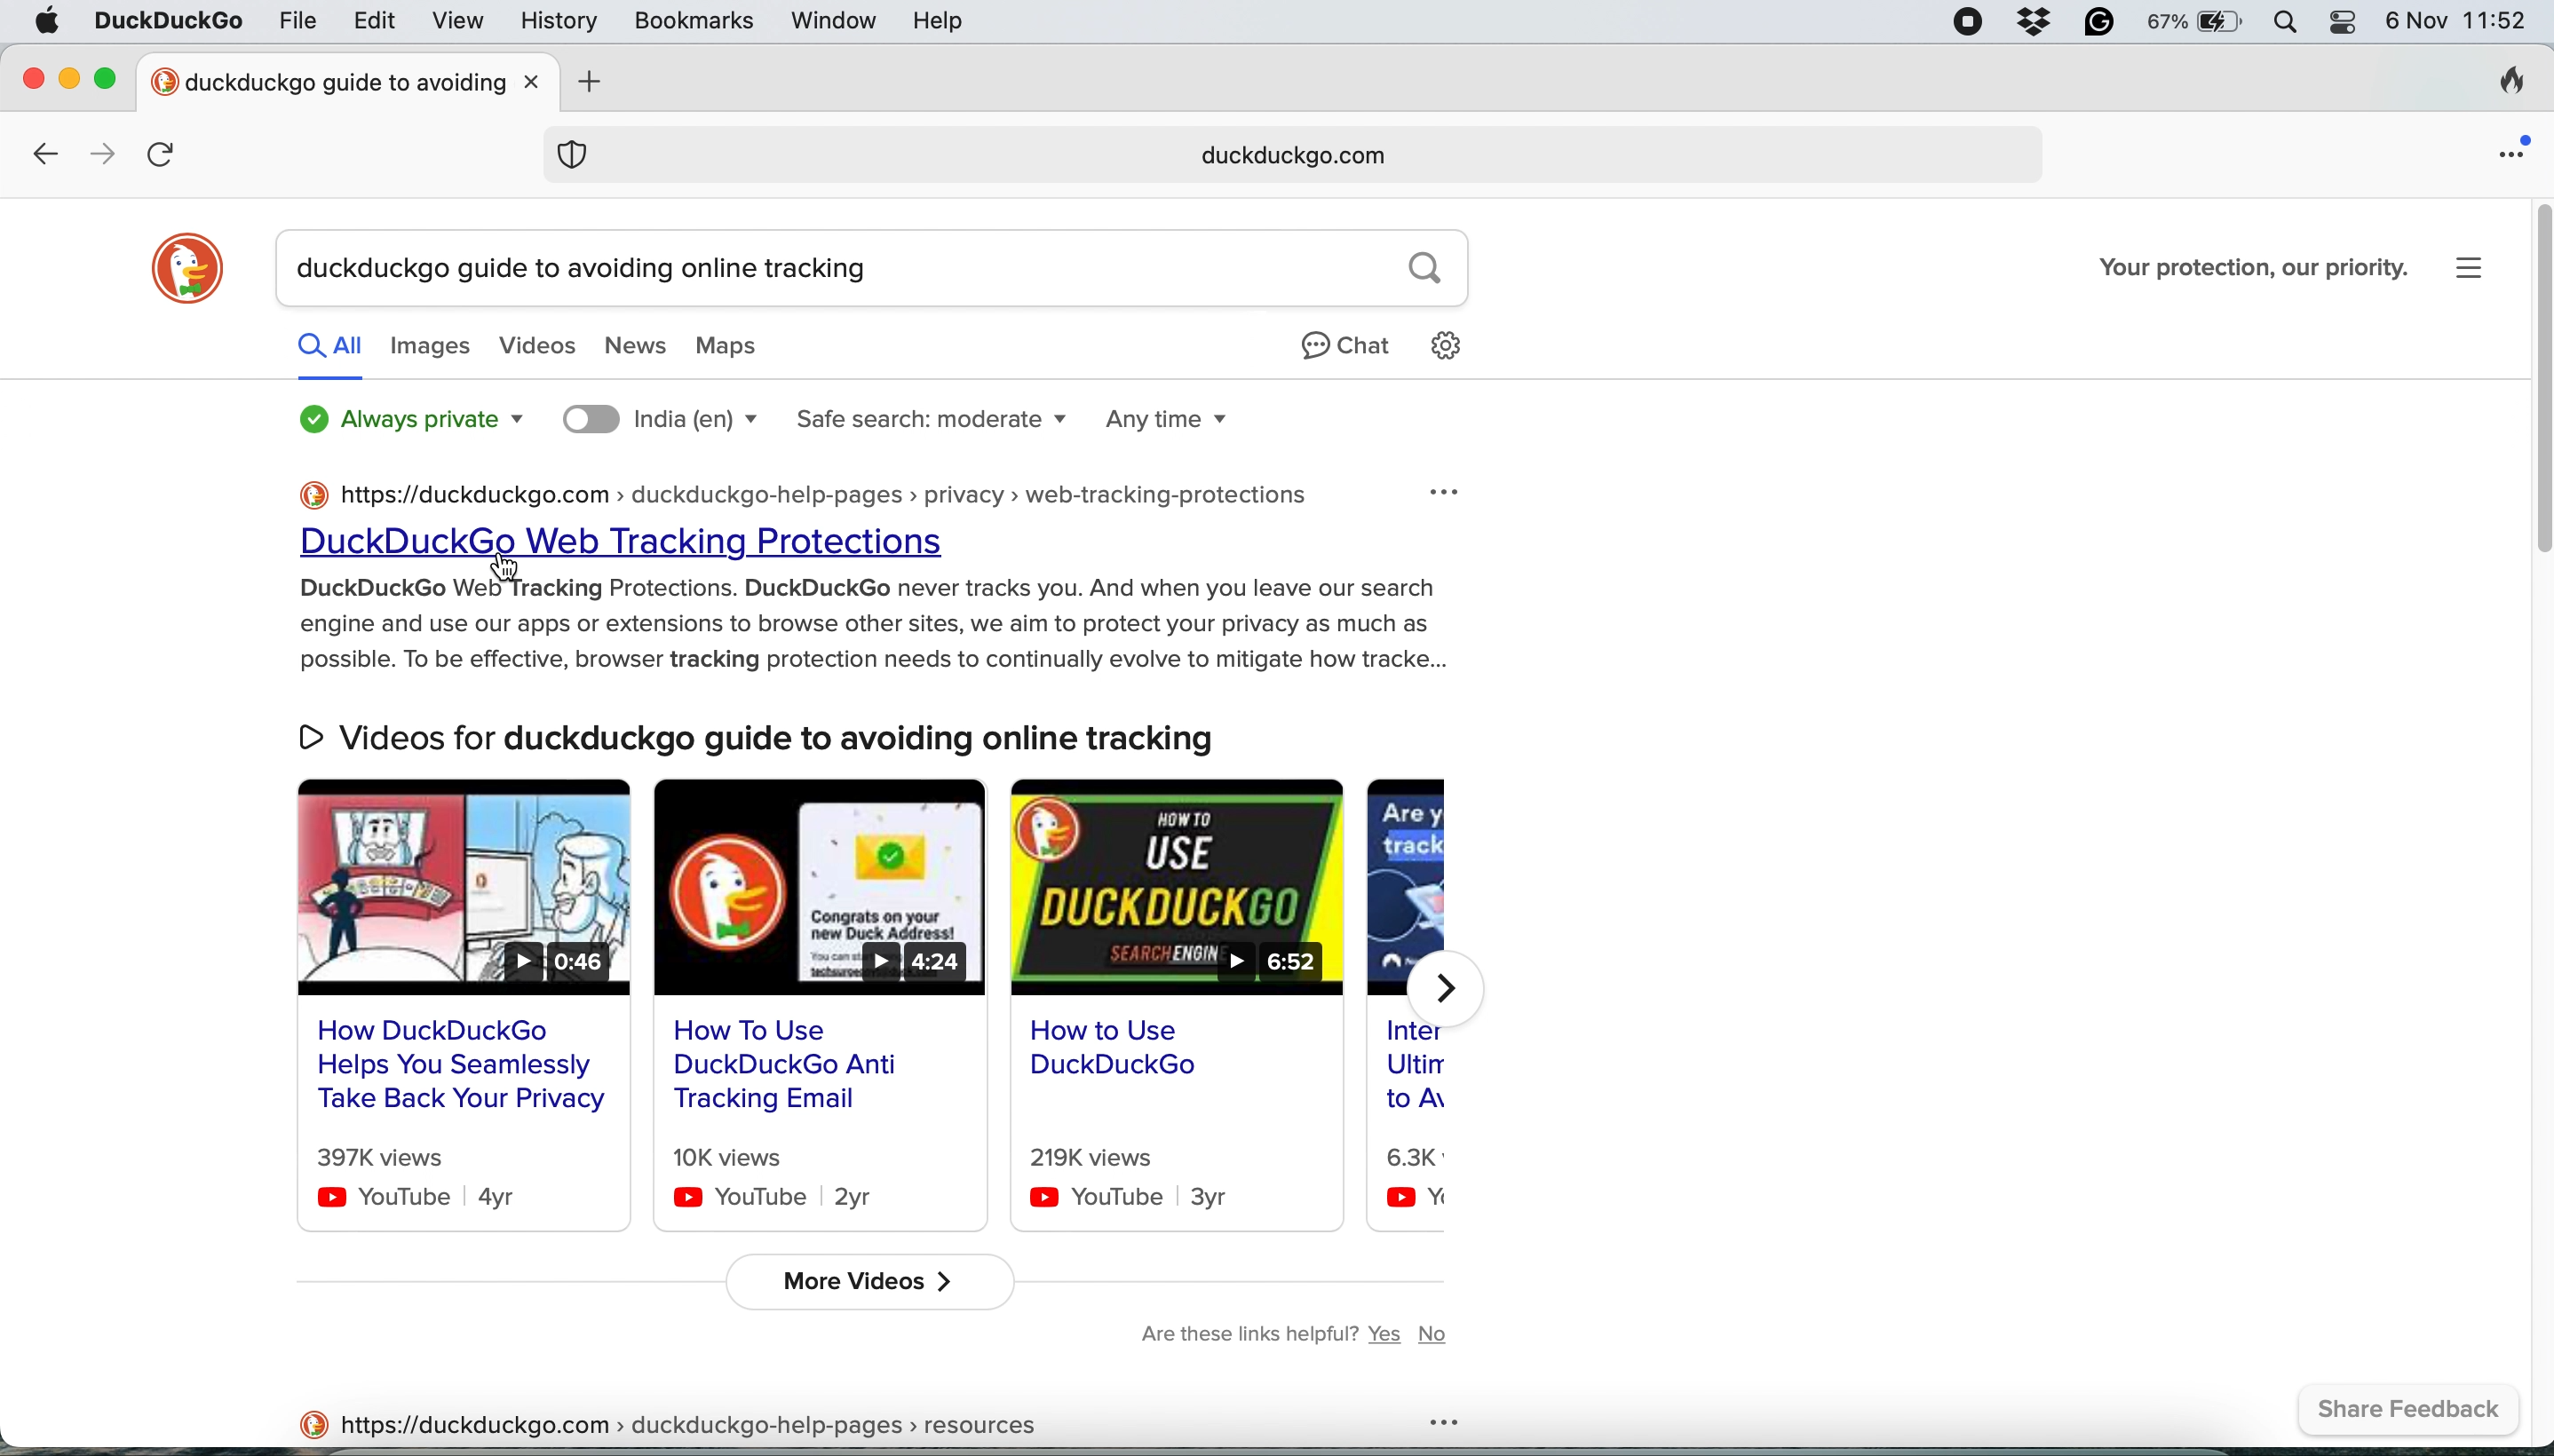 The image size is (2554, 1456). I want to click on youtube, so click(793, 1199).